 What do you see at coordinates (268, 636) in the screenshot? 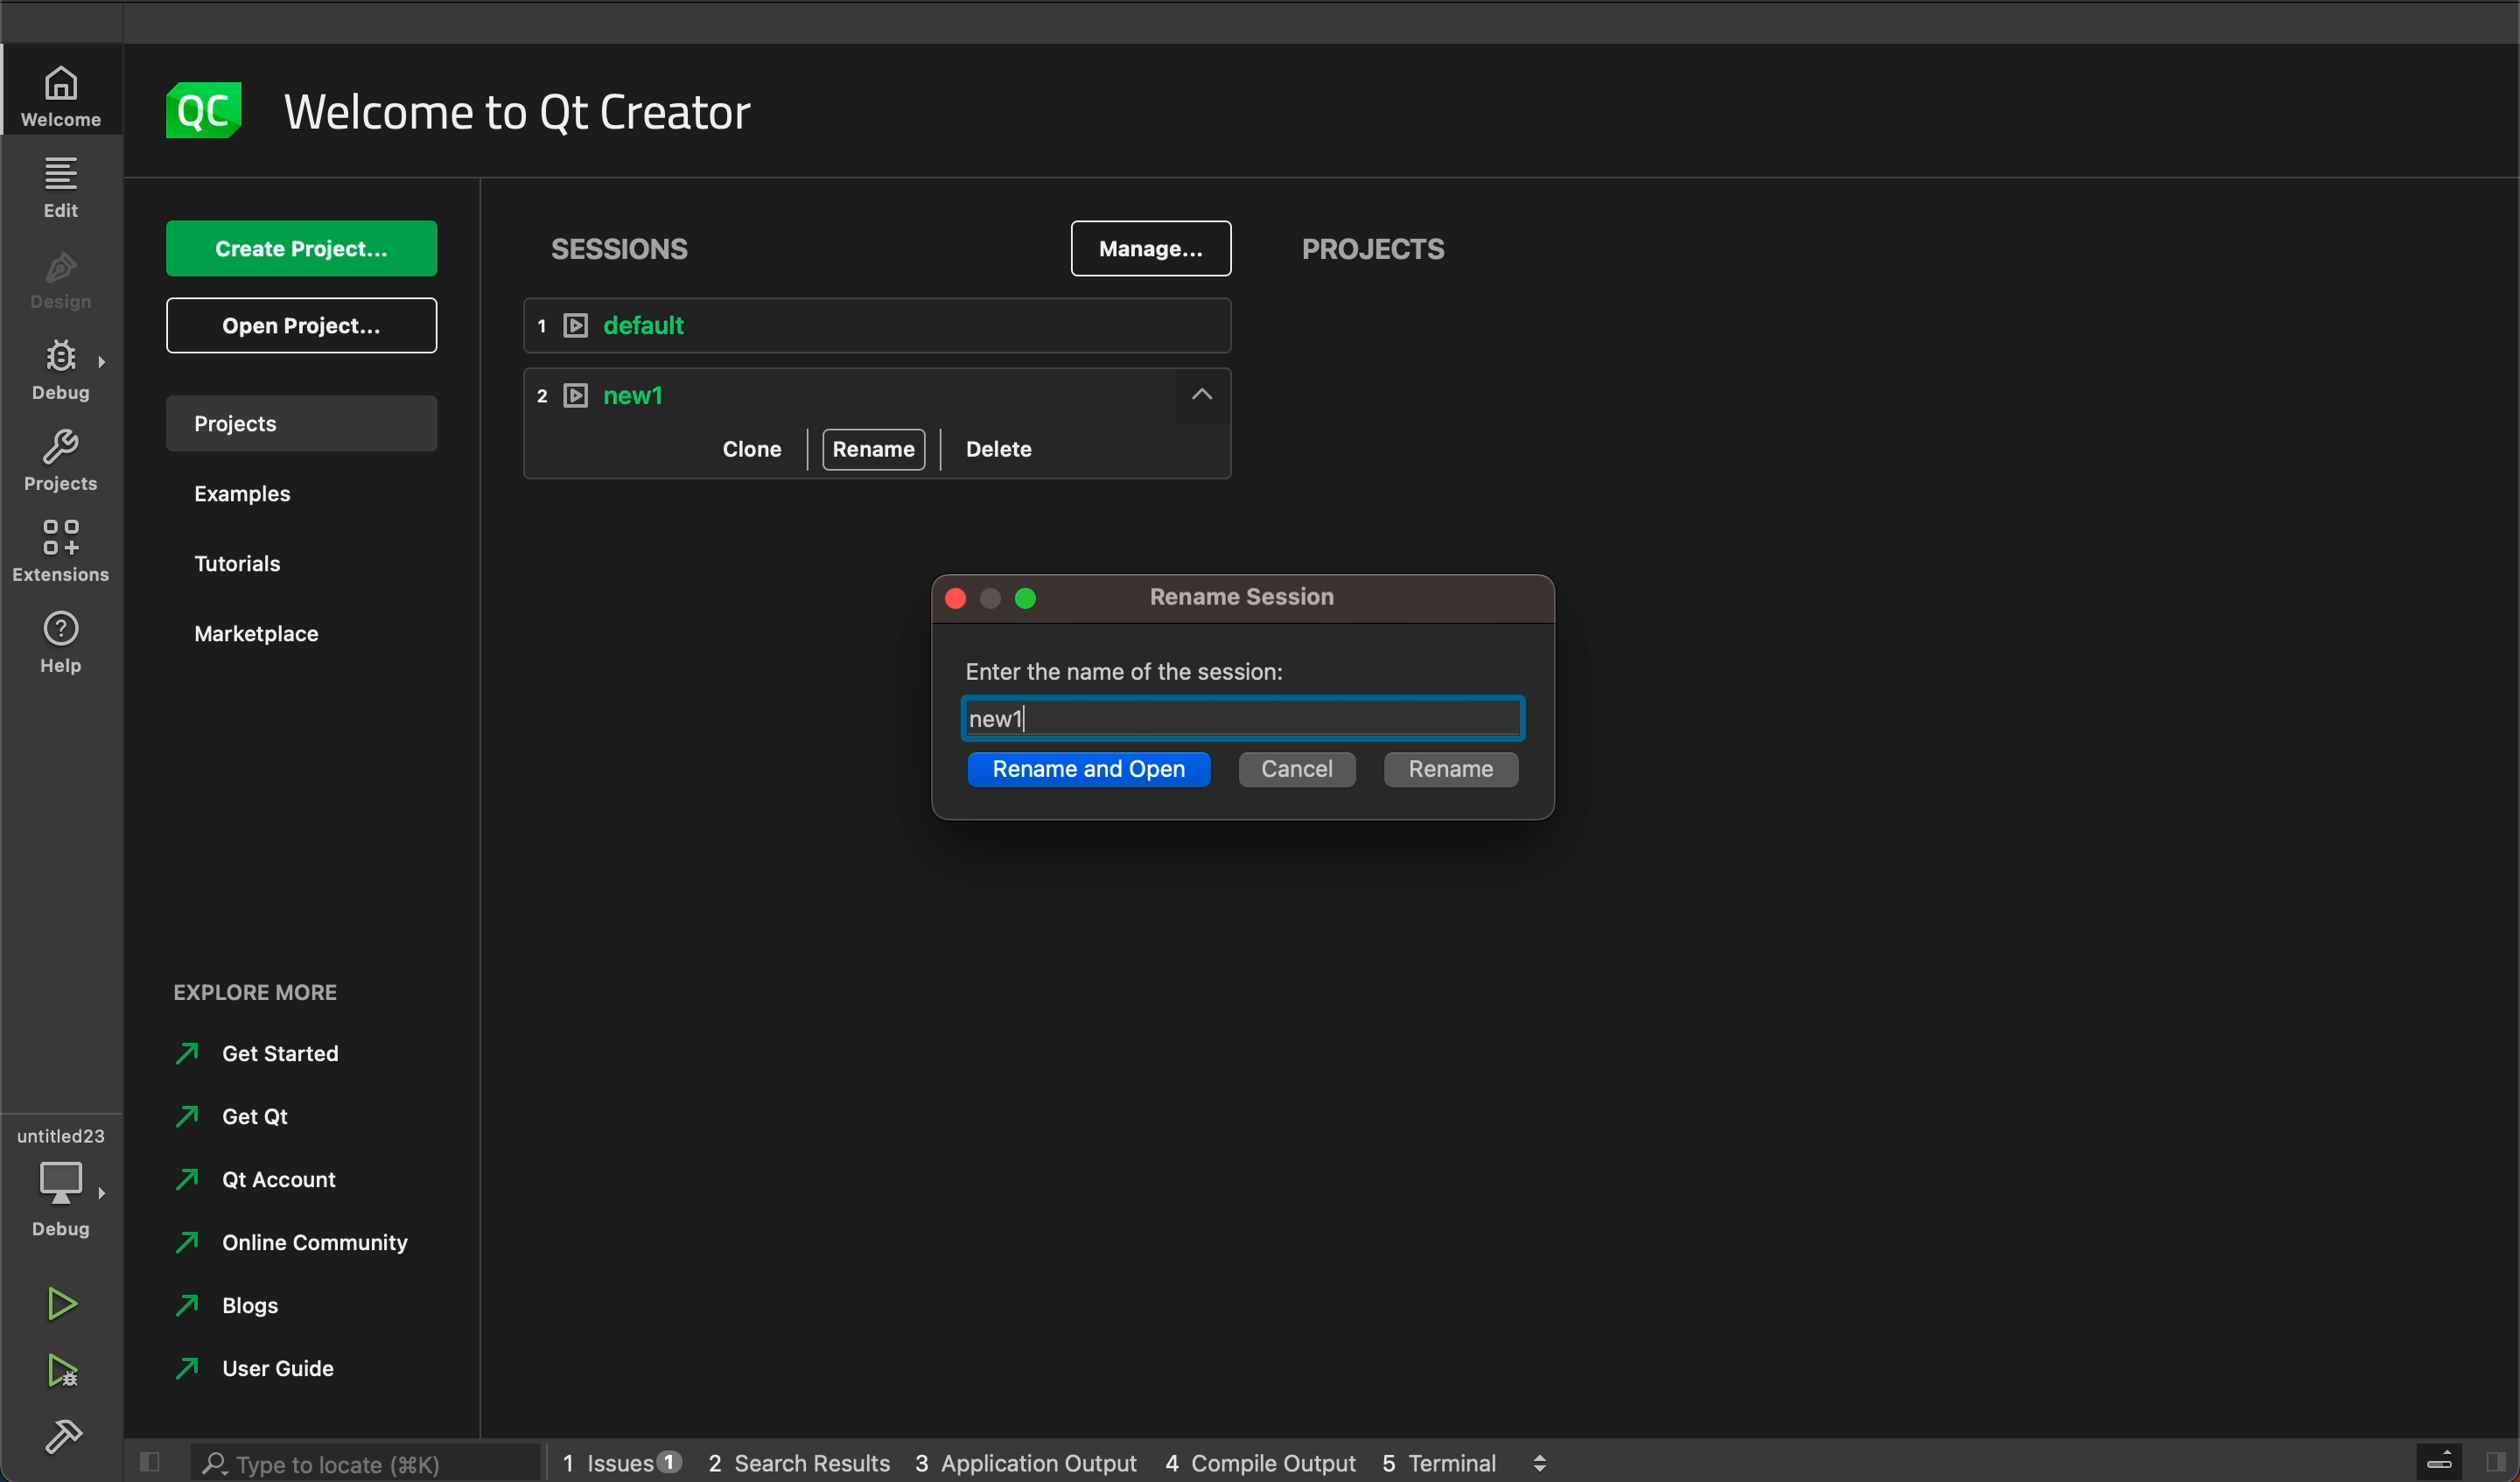
I see `marketplace` at bounding box center [268, 636].